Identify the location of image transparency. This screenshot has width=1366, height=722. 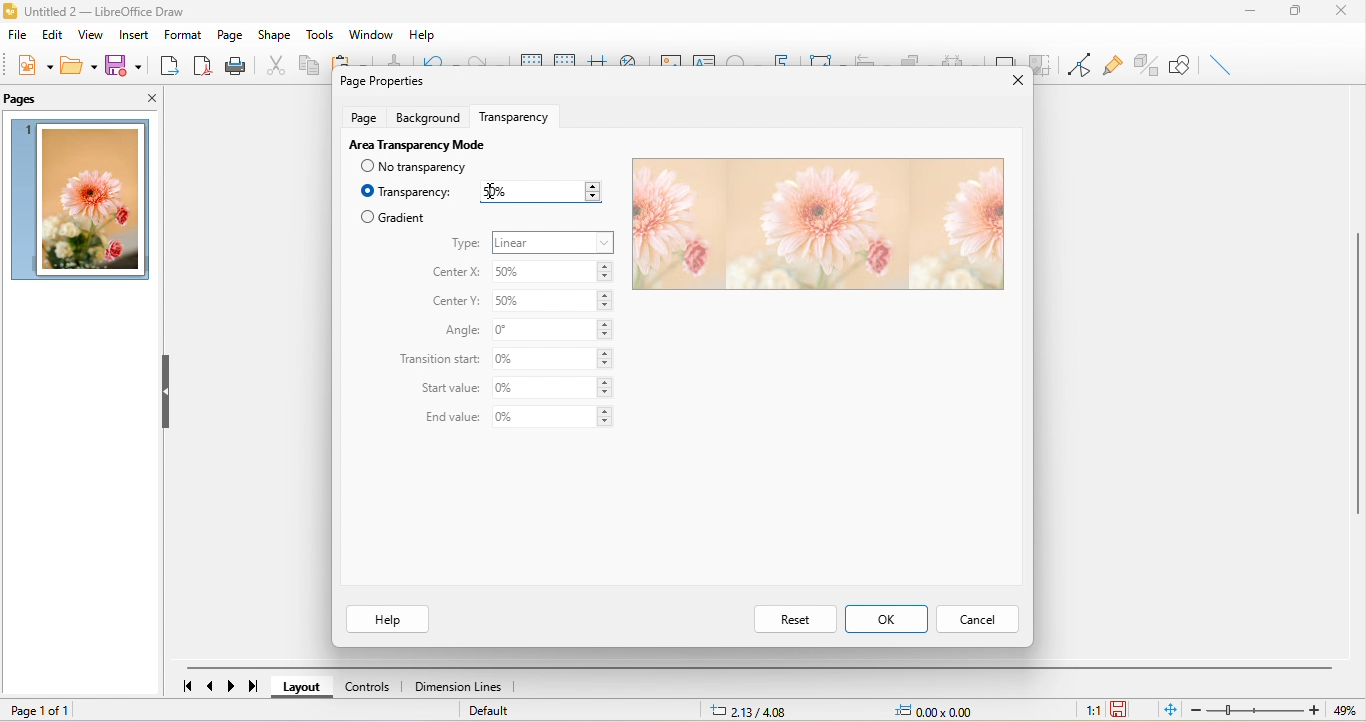
(815, 225).